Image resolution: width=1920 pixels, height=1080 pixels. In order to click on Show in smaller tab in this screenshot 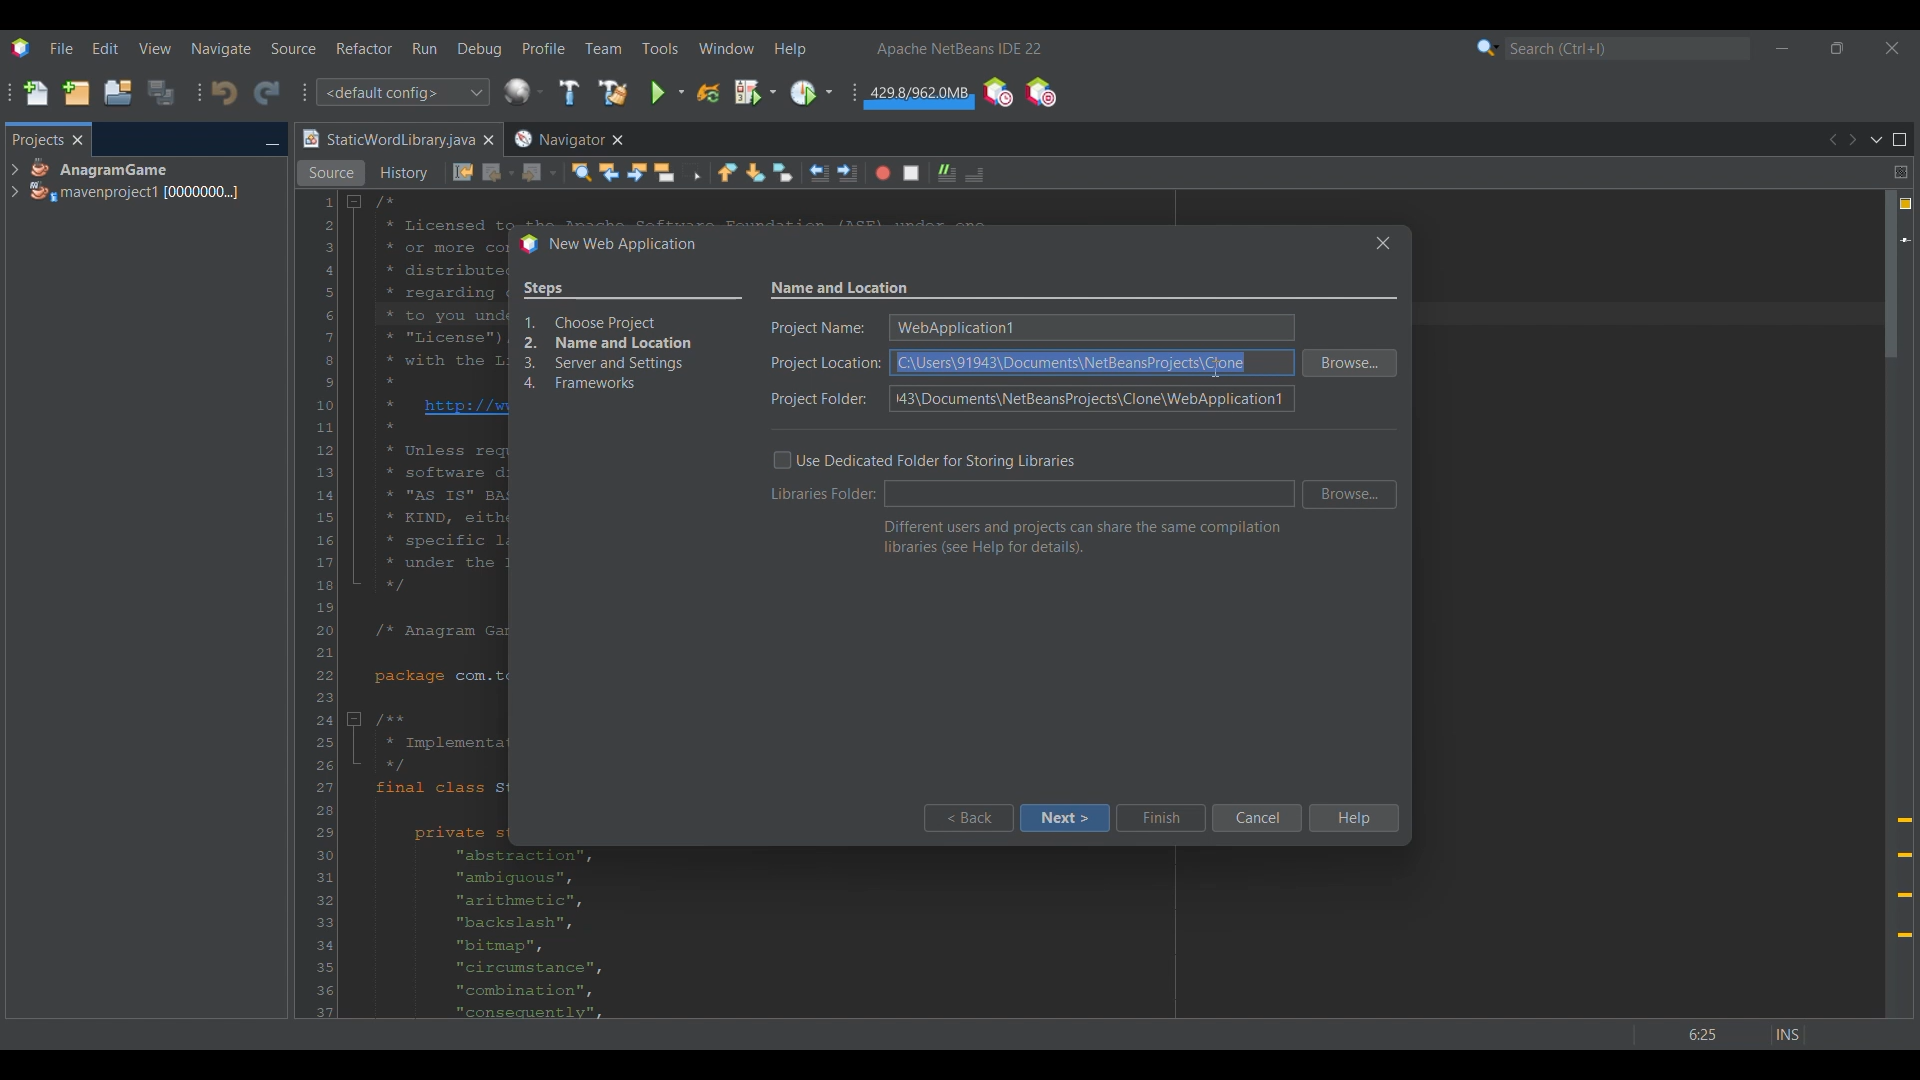, I will do `click(1837, 48)`.